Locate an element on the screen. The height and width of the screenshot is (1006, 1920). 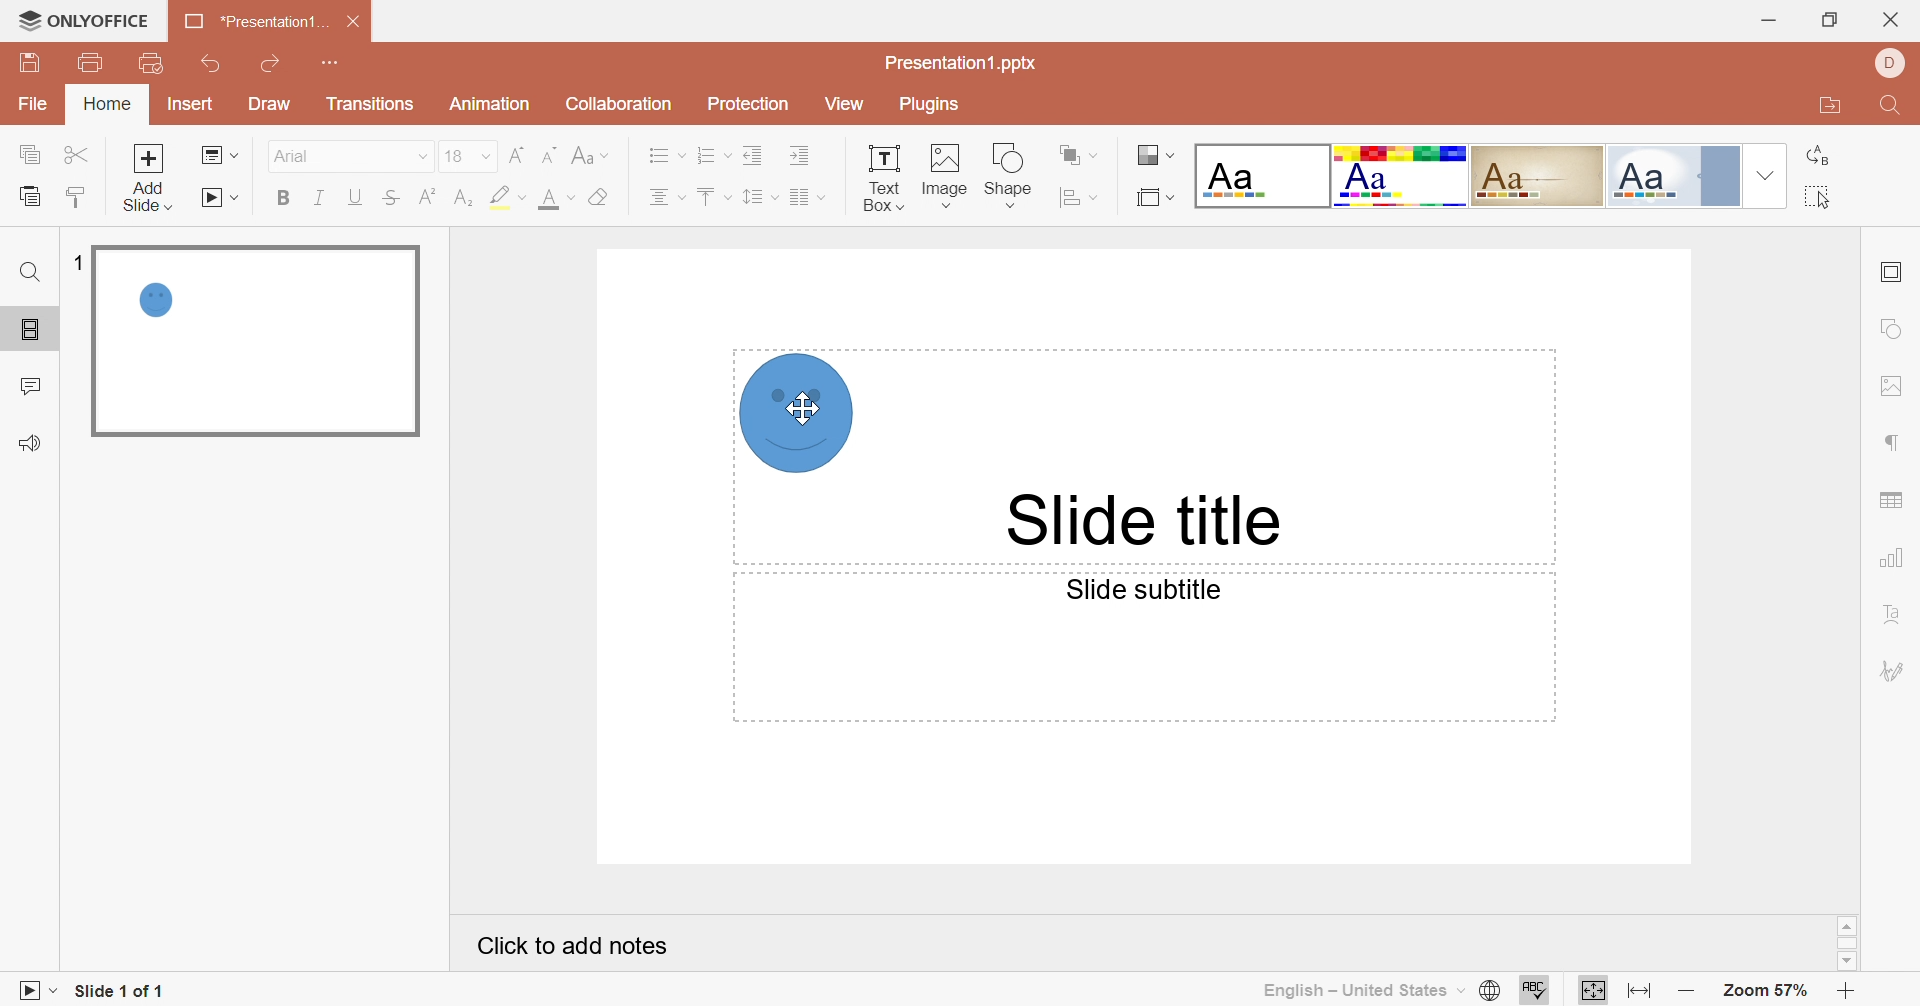
English - United States is located at coordinates (1364, 990).